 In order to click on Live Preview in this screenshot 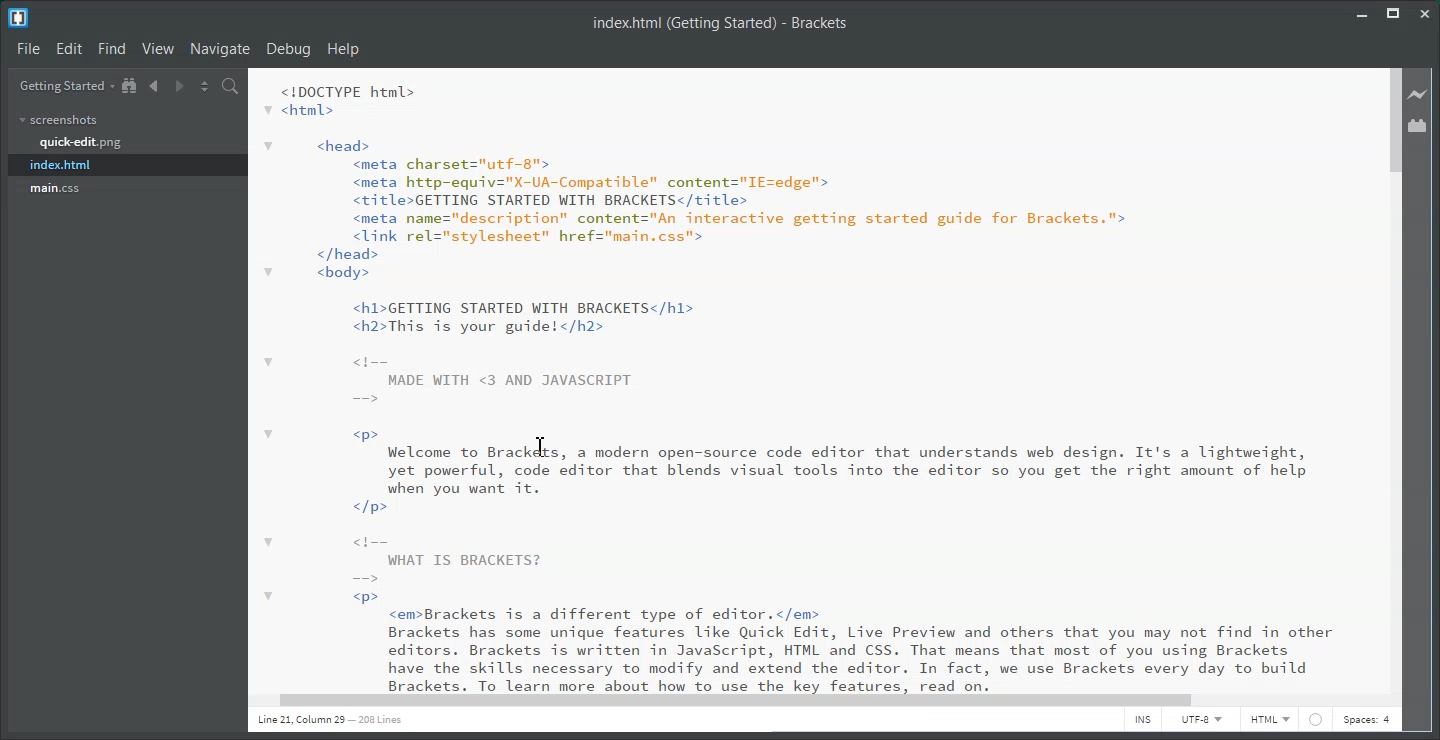, I will do `click(1422, 94)`.